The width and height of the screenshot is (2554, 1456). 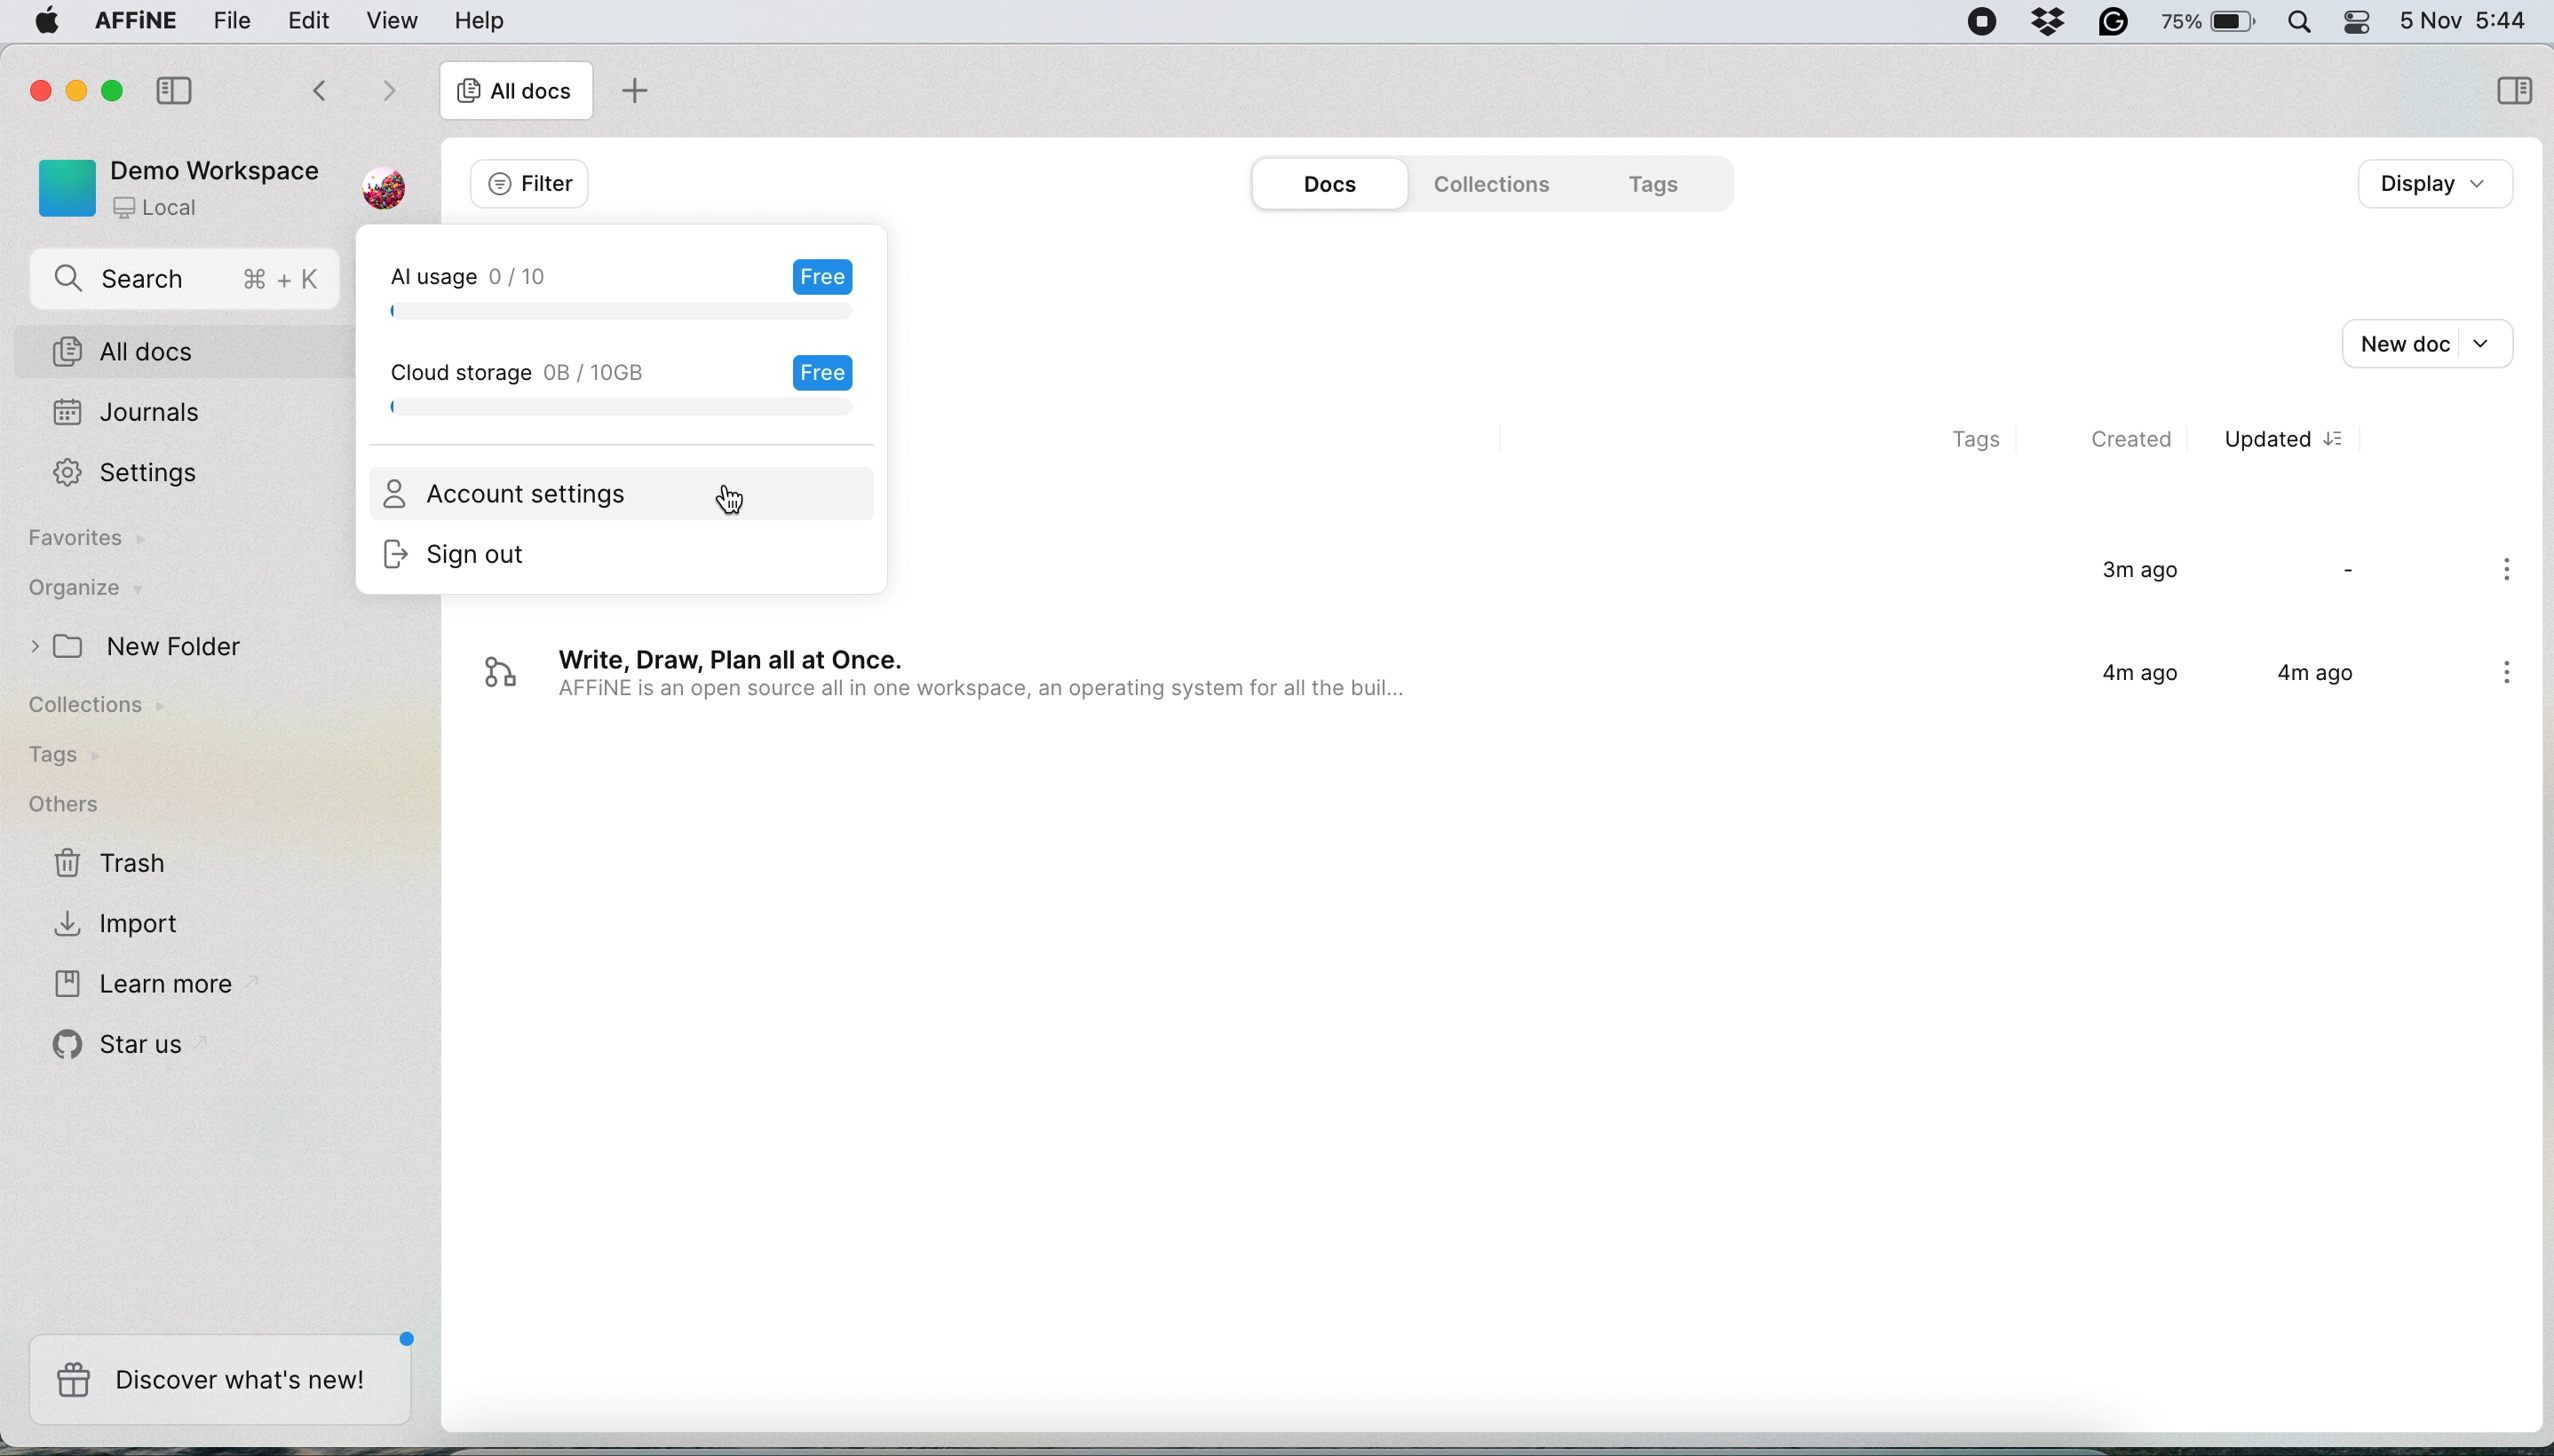 What do you see at coordinates (138, 985) in the screenshot?
I see `learn more` at bounding box center [138, 985].